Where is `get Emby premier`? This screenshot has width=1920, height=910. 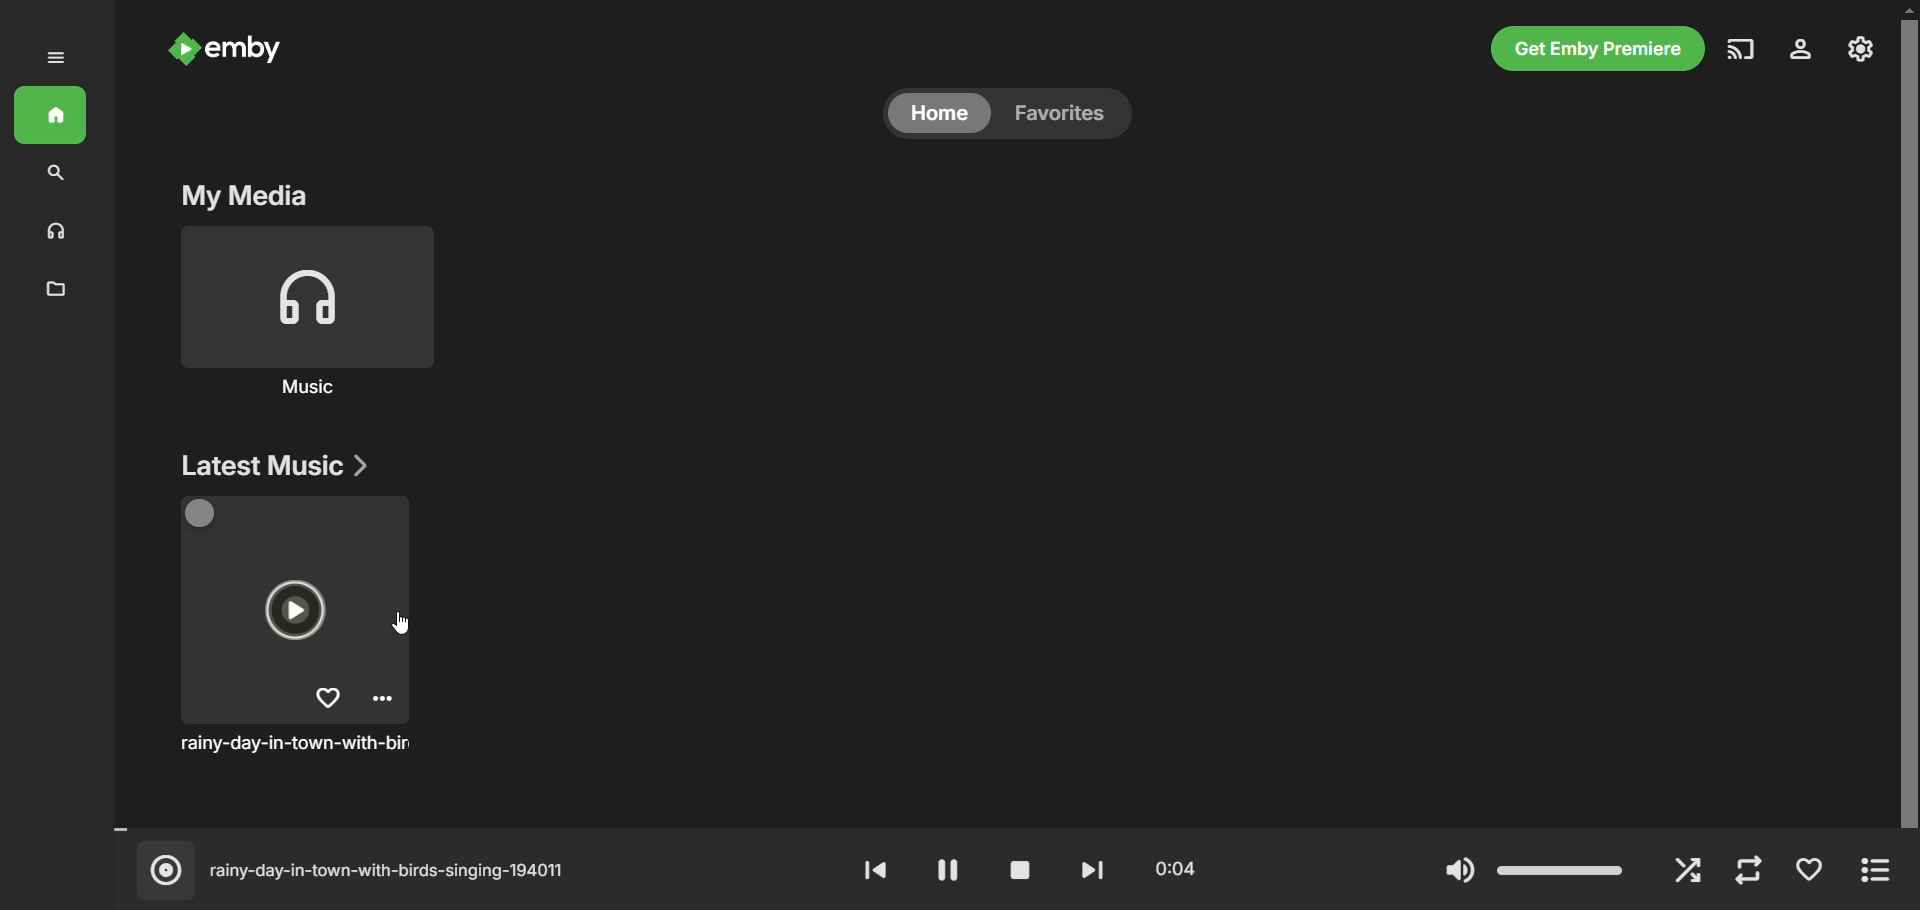 get Emby premier is located at coordinates (1599, 48).